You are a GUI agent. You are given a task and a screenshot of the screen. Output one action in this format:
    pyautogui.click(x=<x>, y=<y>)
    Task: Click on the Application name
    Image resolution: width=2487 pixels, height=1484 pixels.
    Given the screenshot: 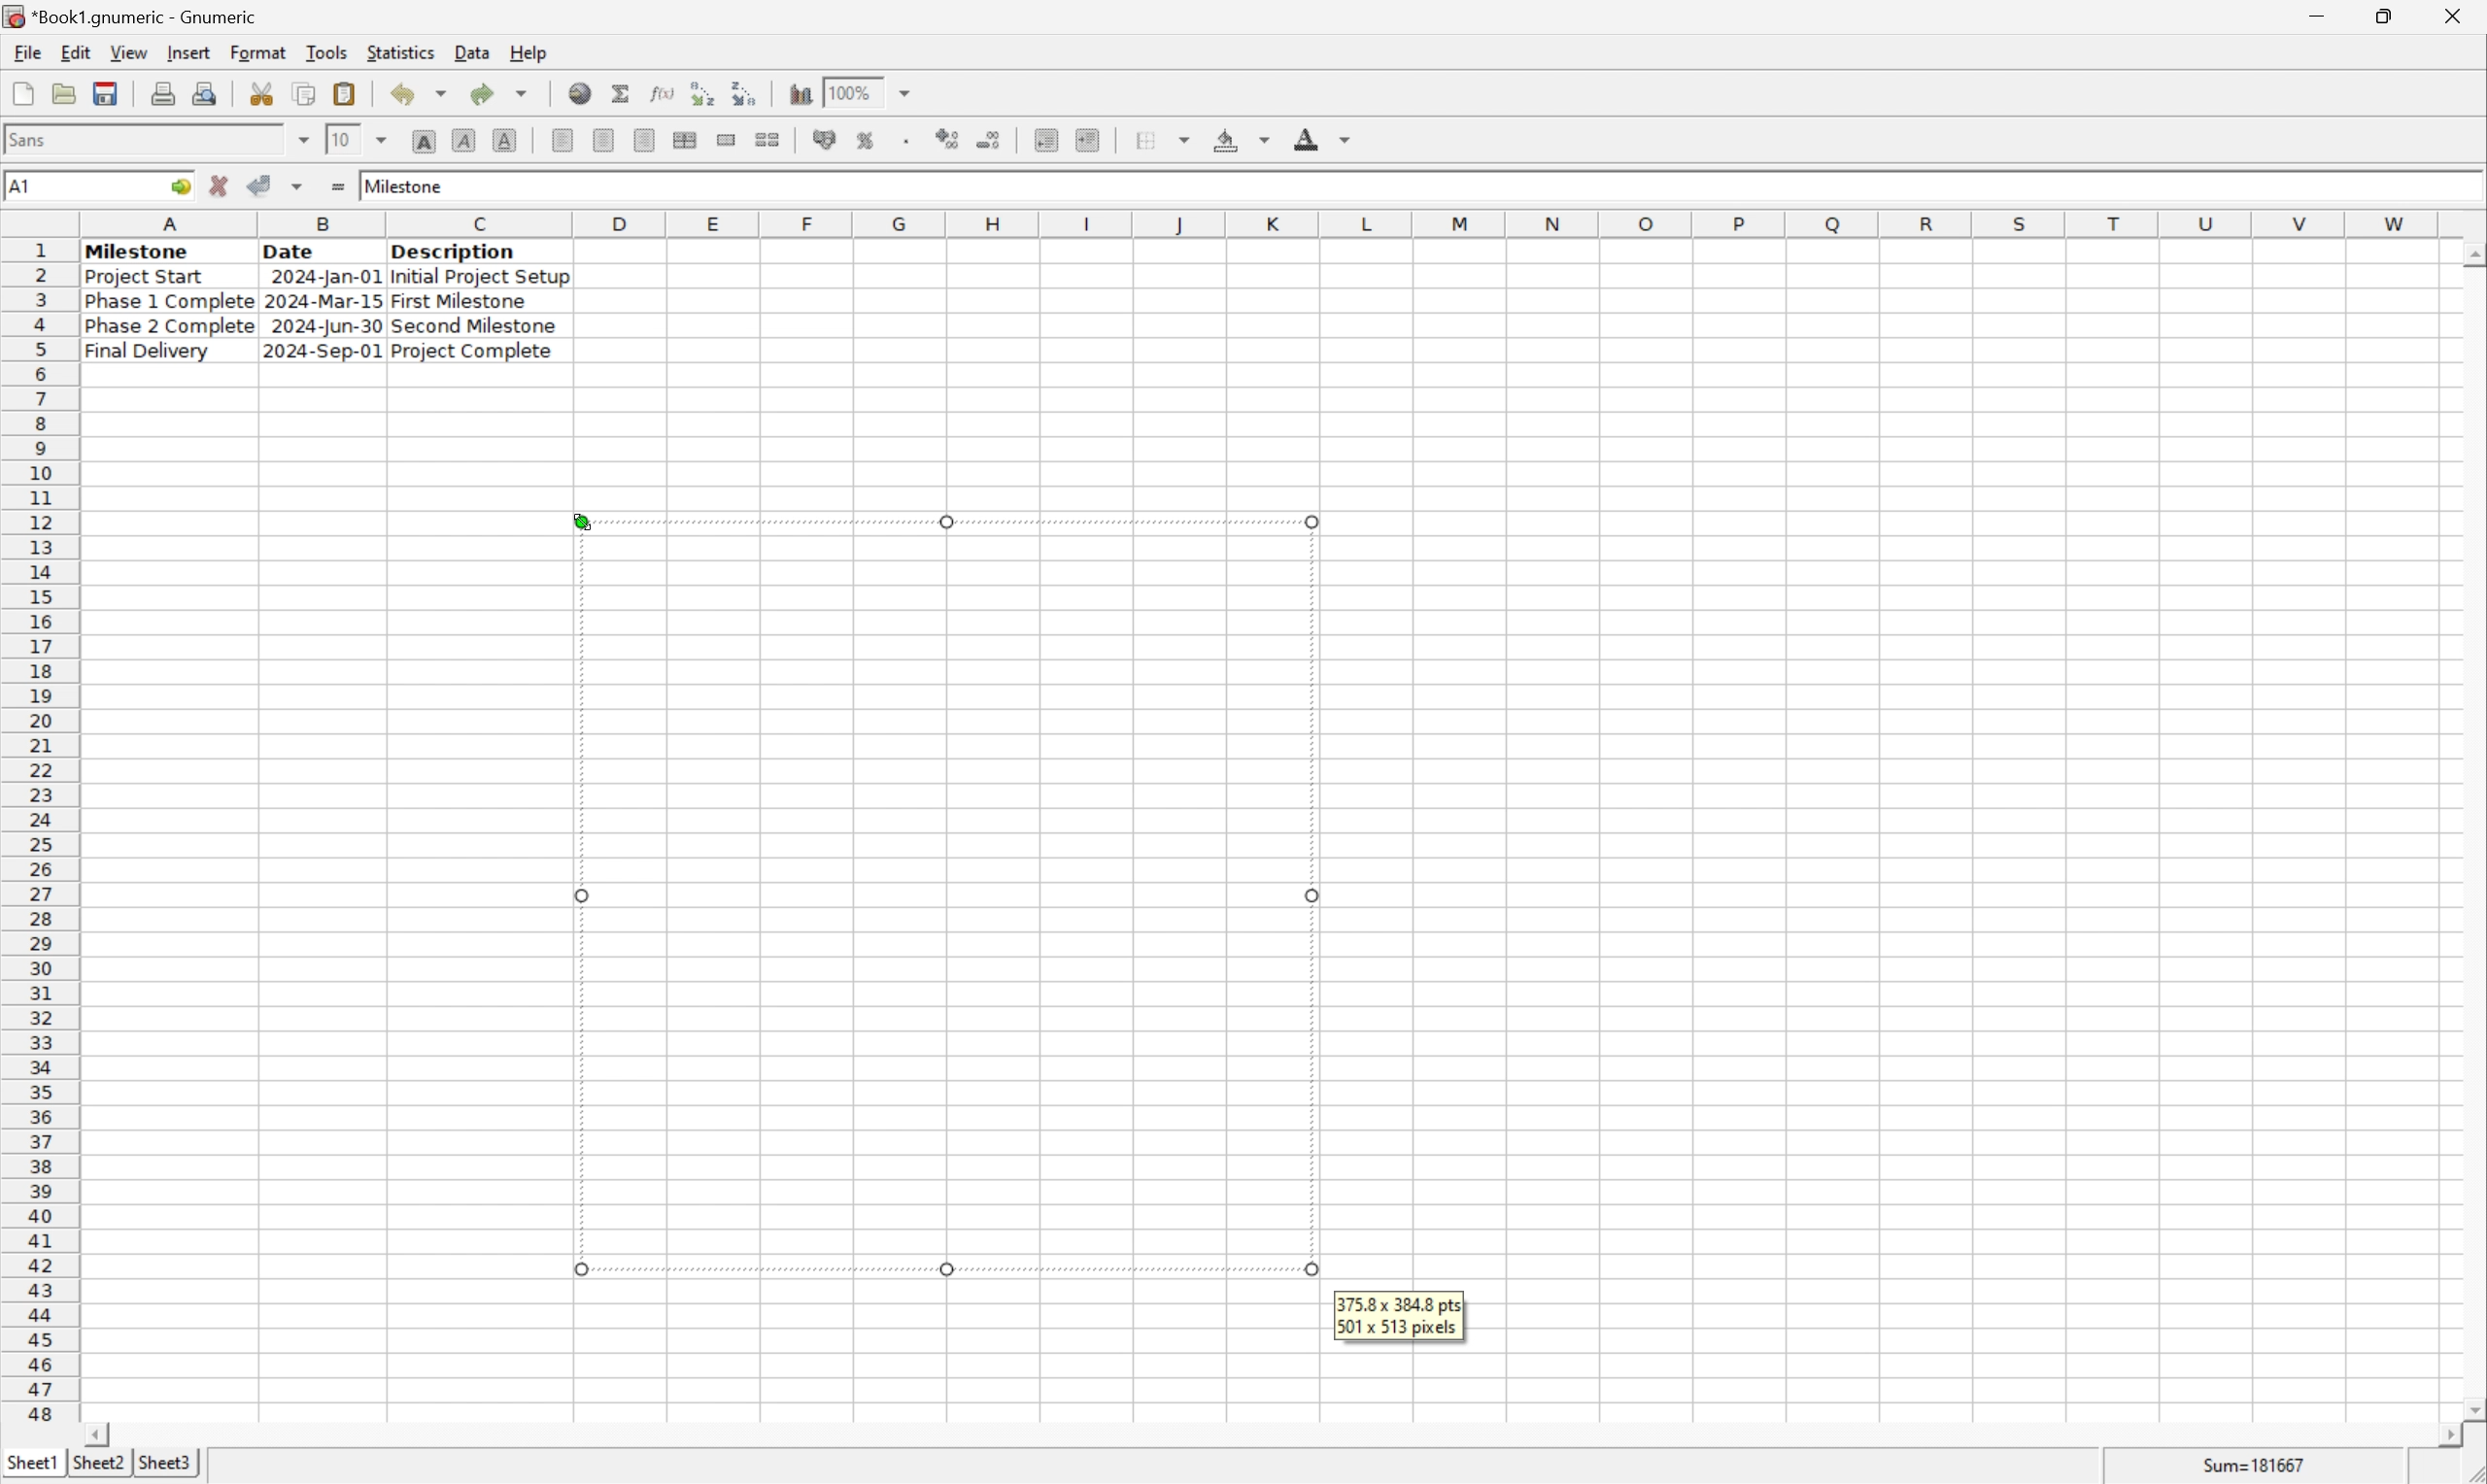 What is the action you would take?
    pyautogui.click(x=133, y=17)
    